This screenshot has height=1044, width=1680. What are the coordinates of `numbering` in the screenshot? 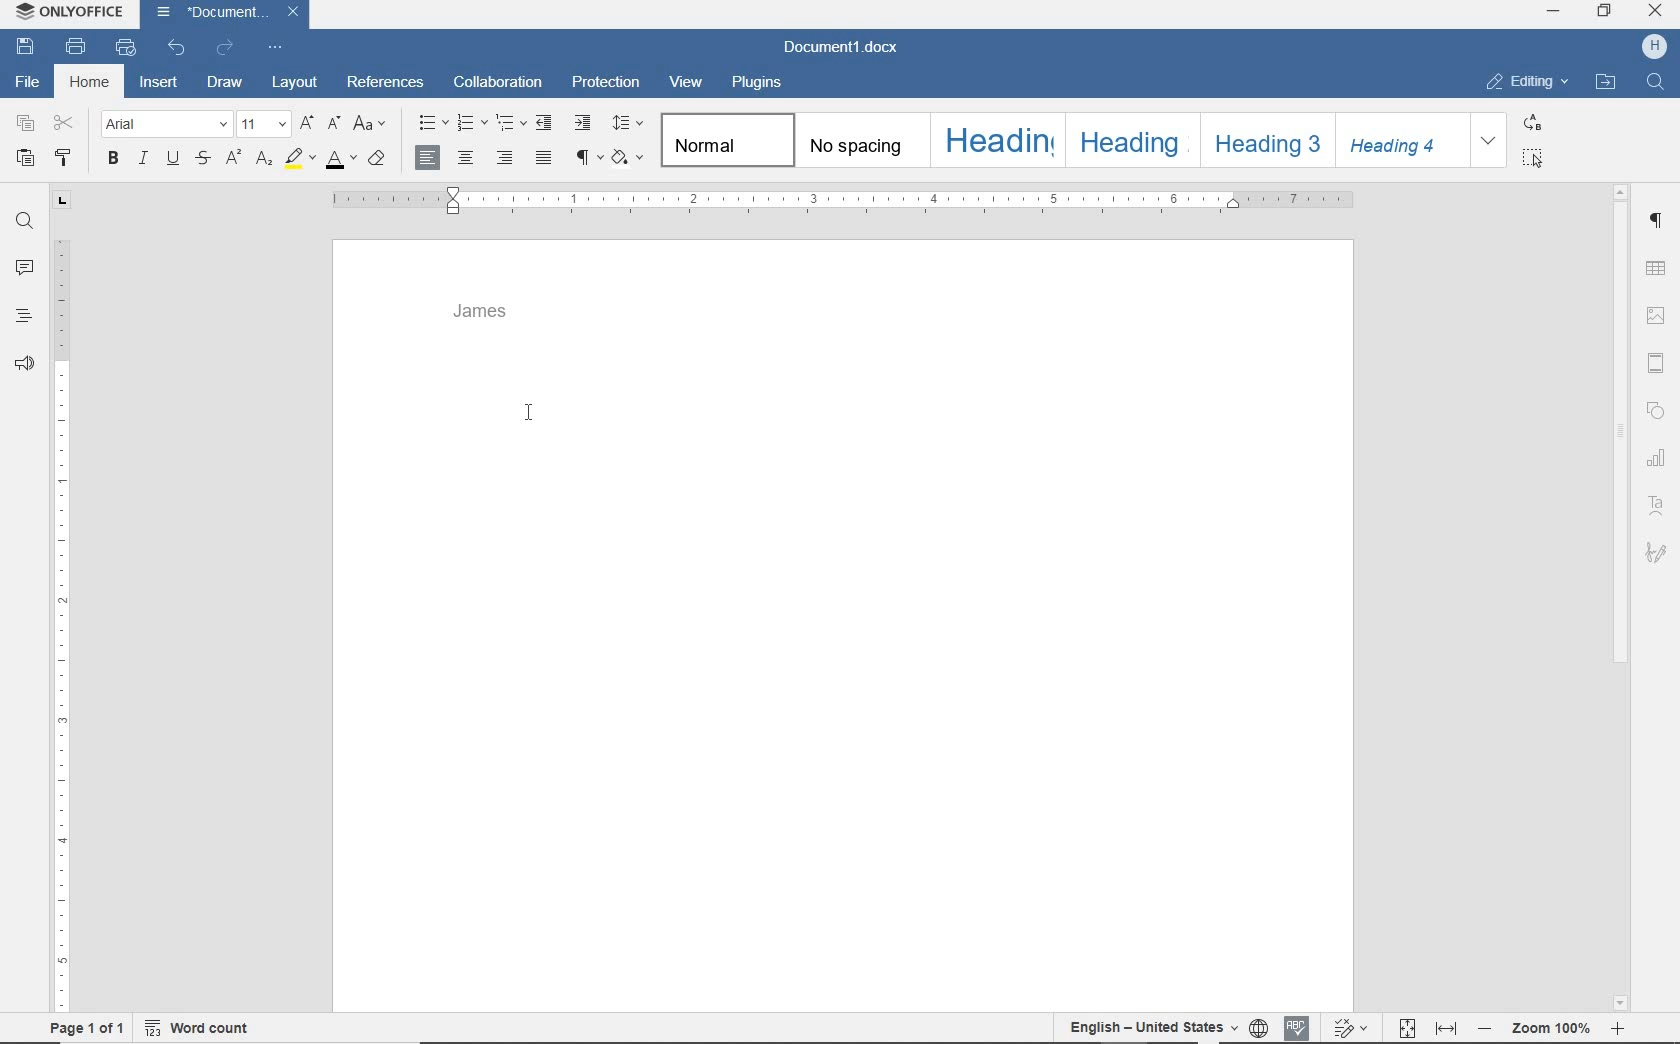 It's located at (471, 124).